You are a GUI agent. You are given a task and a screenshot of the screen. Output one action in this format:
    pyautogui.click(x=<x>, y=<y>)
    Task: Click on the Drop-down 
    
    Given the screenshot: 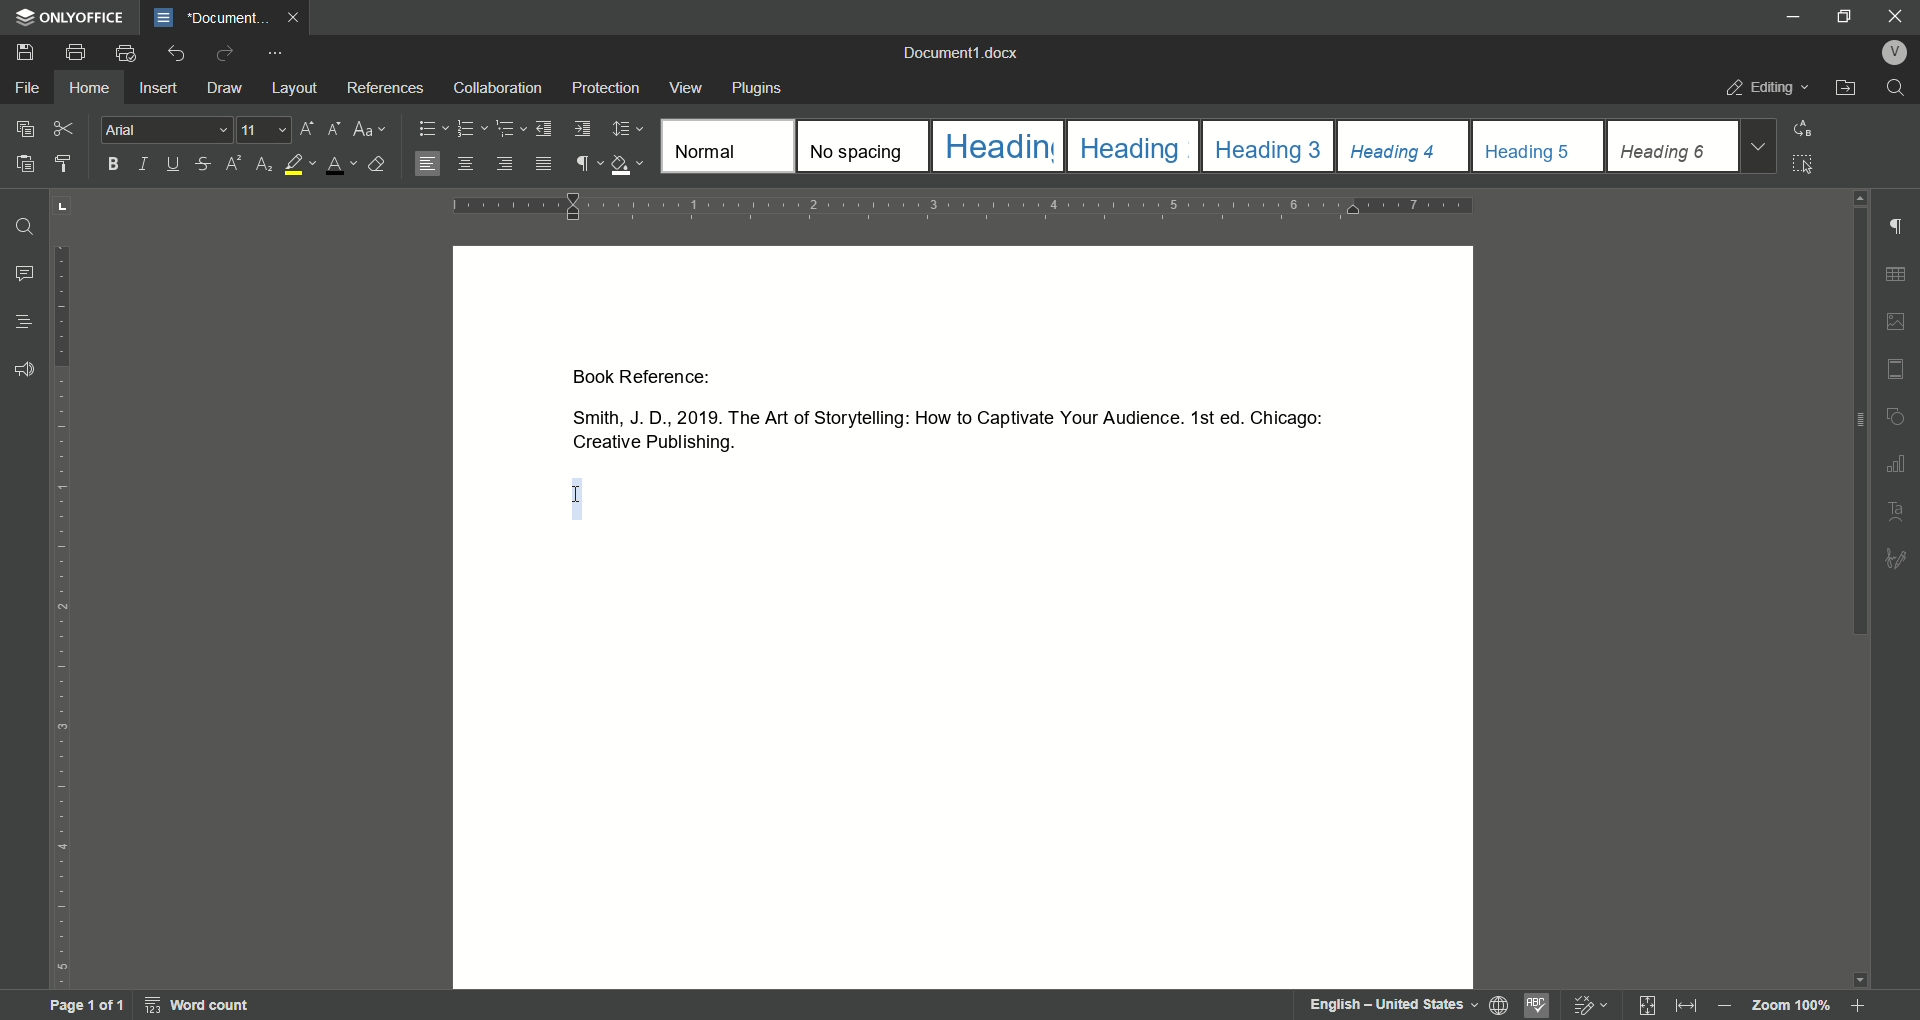 What is the action you would take?
    pyautogui.click(x=1757, y=147)
    